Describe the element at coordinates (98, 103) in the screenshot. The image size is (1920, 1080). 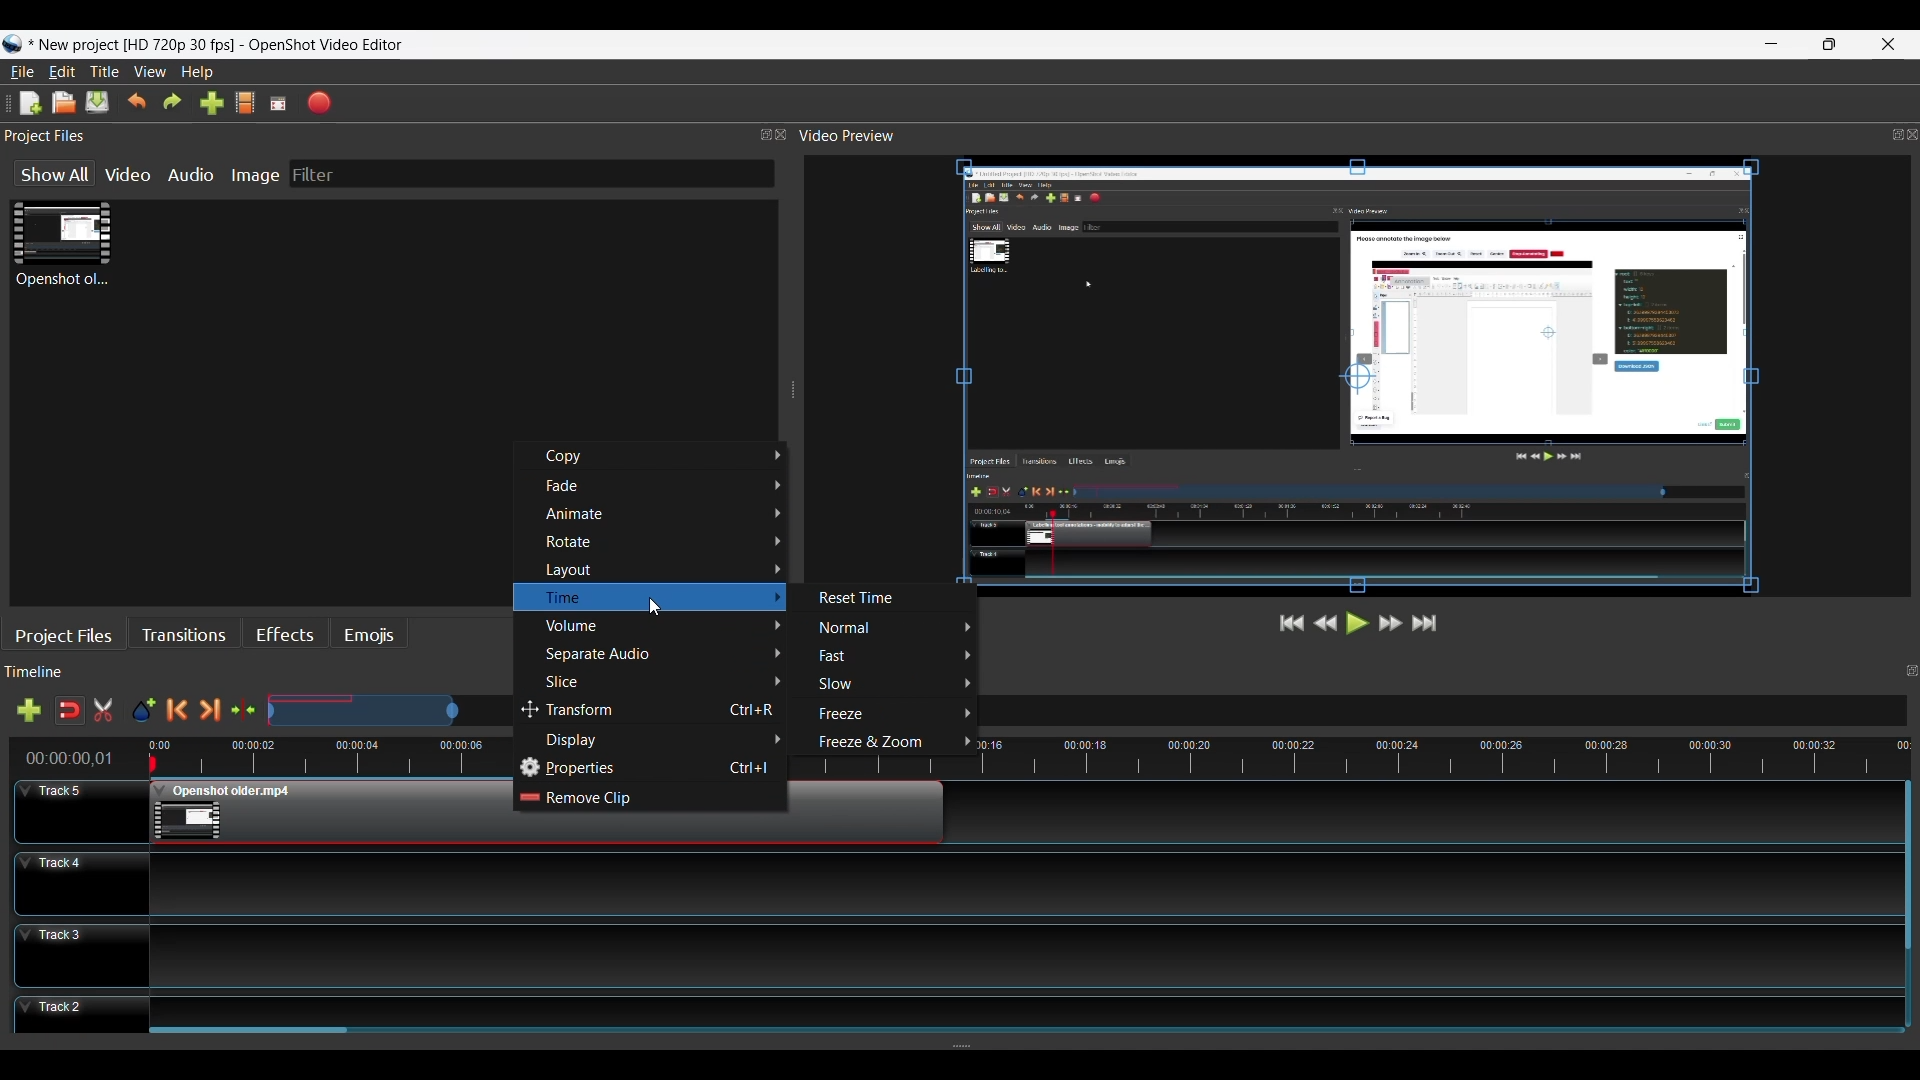
I see `Save File` at that location.